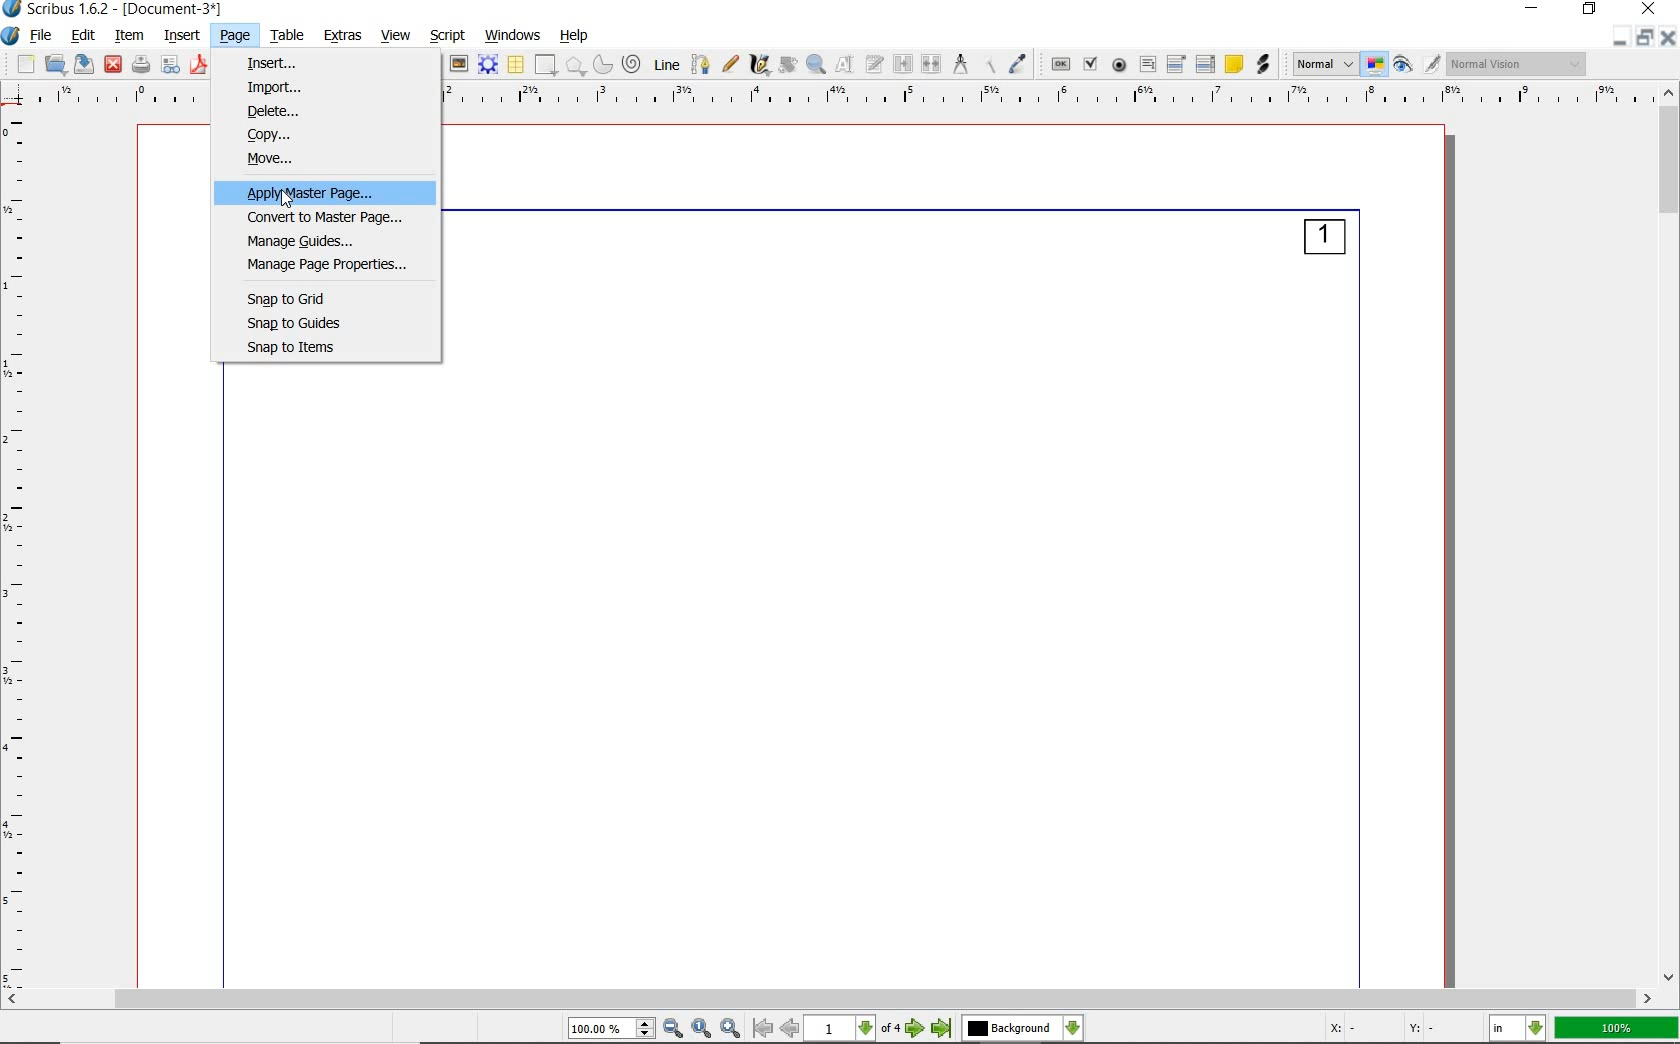 The width and height of the screenshot is (1680, 1044). Describe the element at coordinates (55, 63) in the screenshot. I see `open` at that location.